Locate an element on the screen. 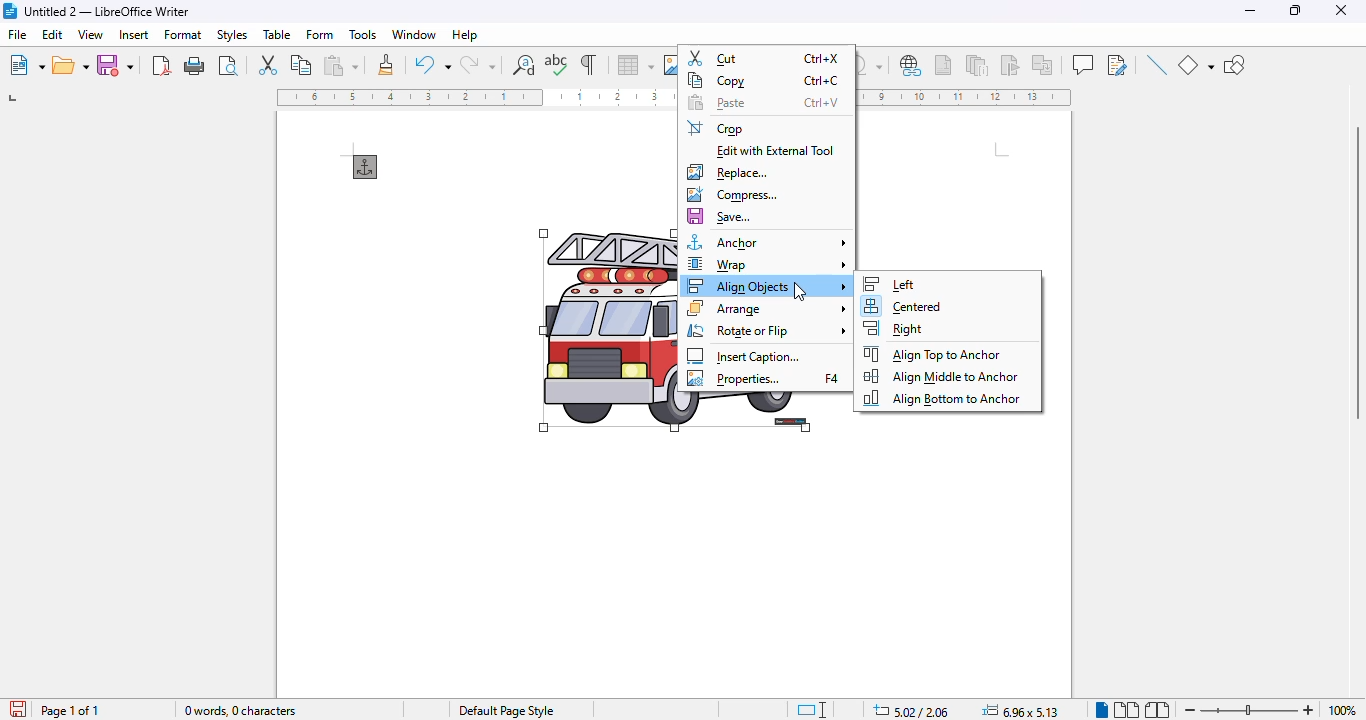 This screenshot has height=720, width=1366. insert line is located at coordinates (1156, 64).